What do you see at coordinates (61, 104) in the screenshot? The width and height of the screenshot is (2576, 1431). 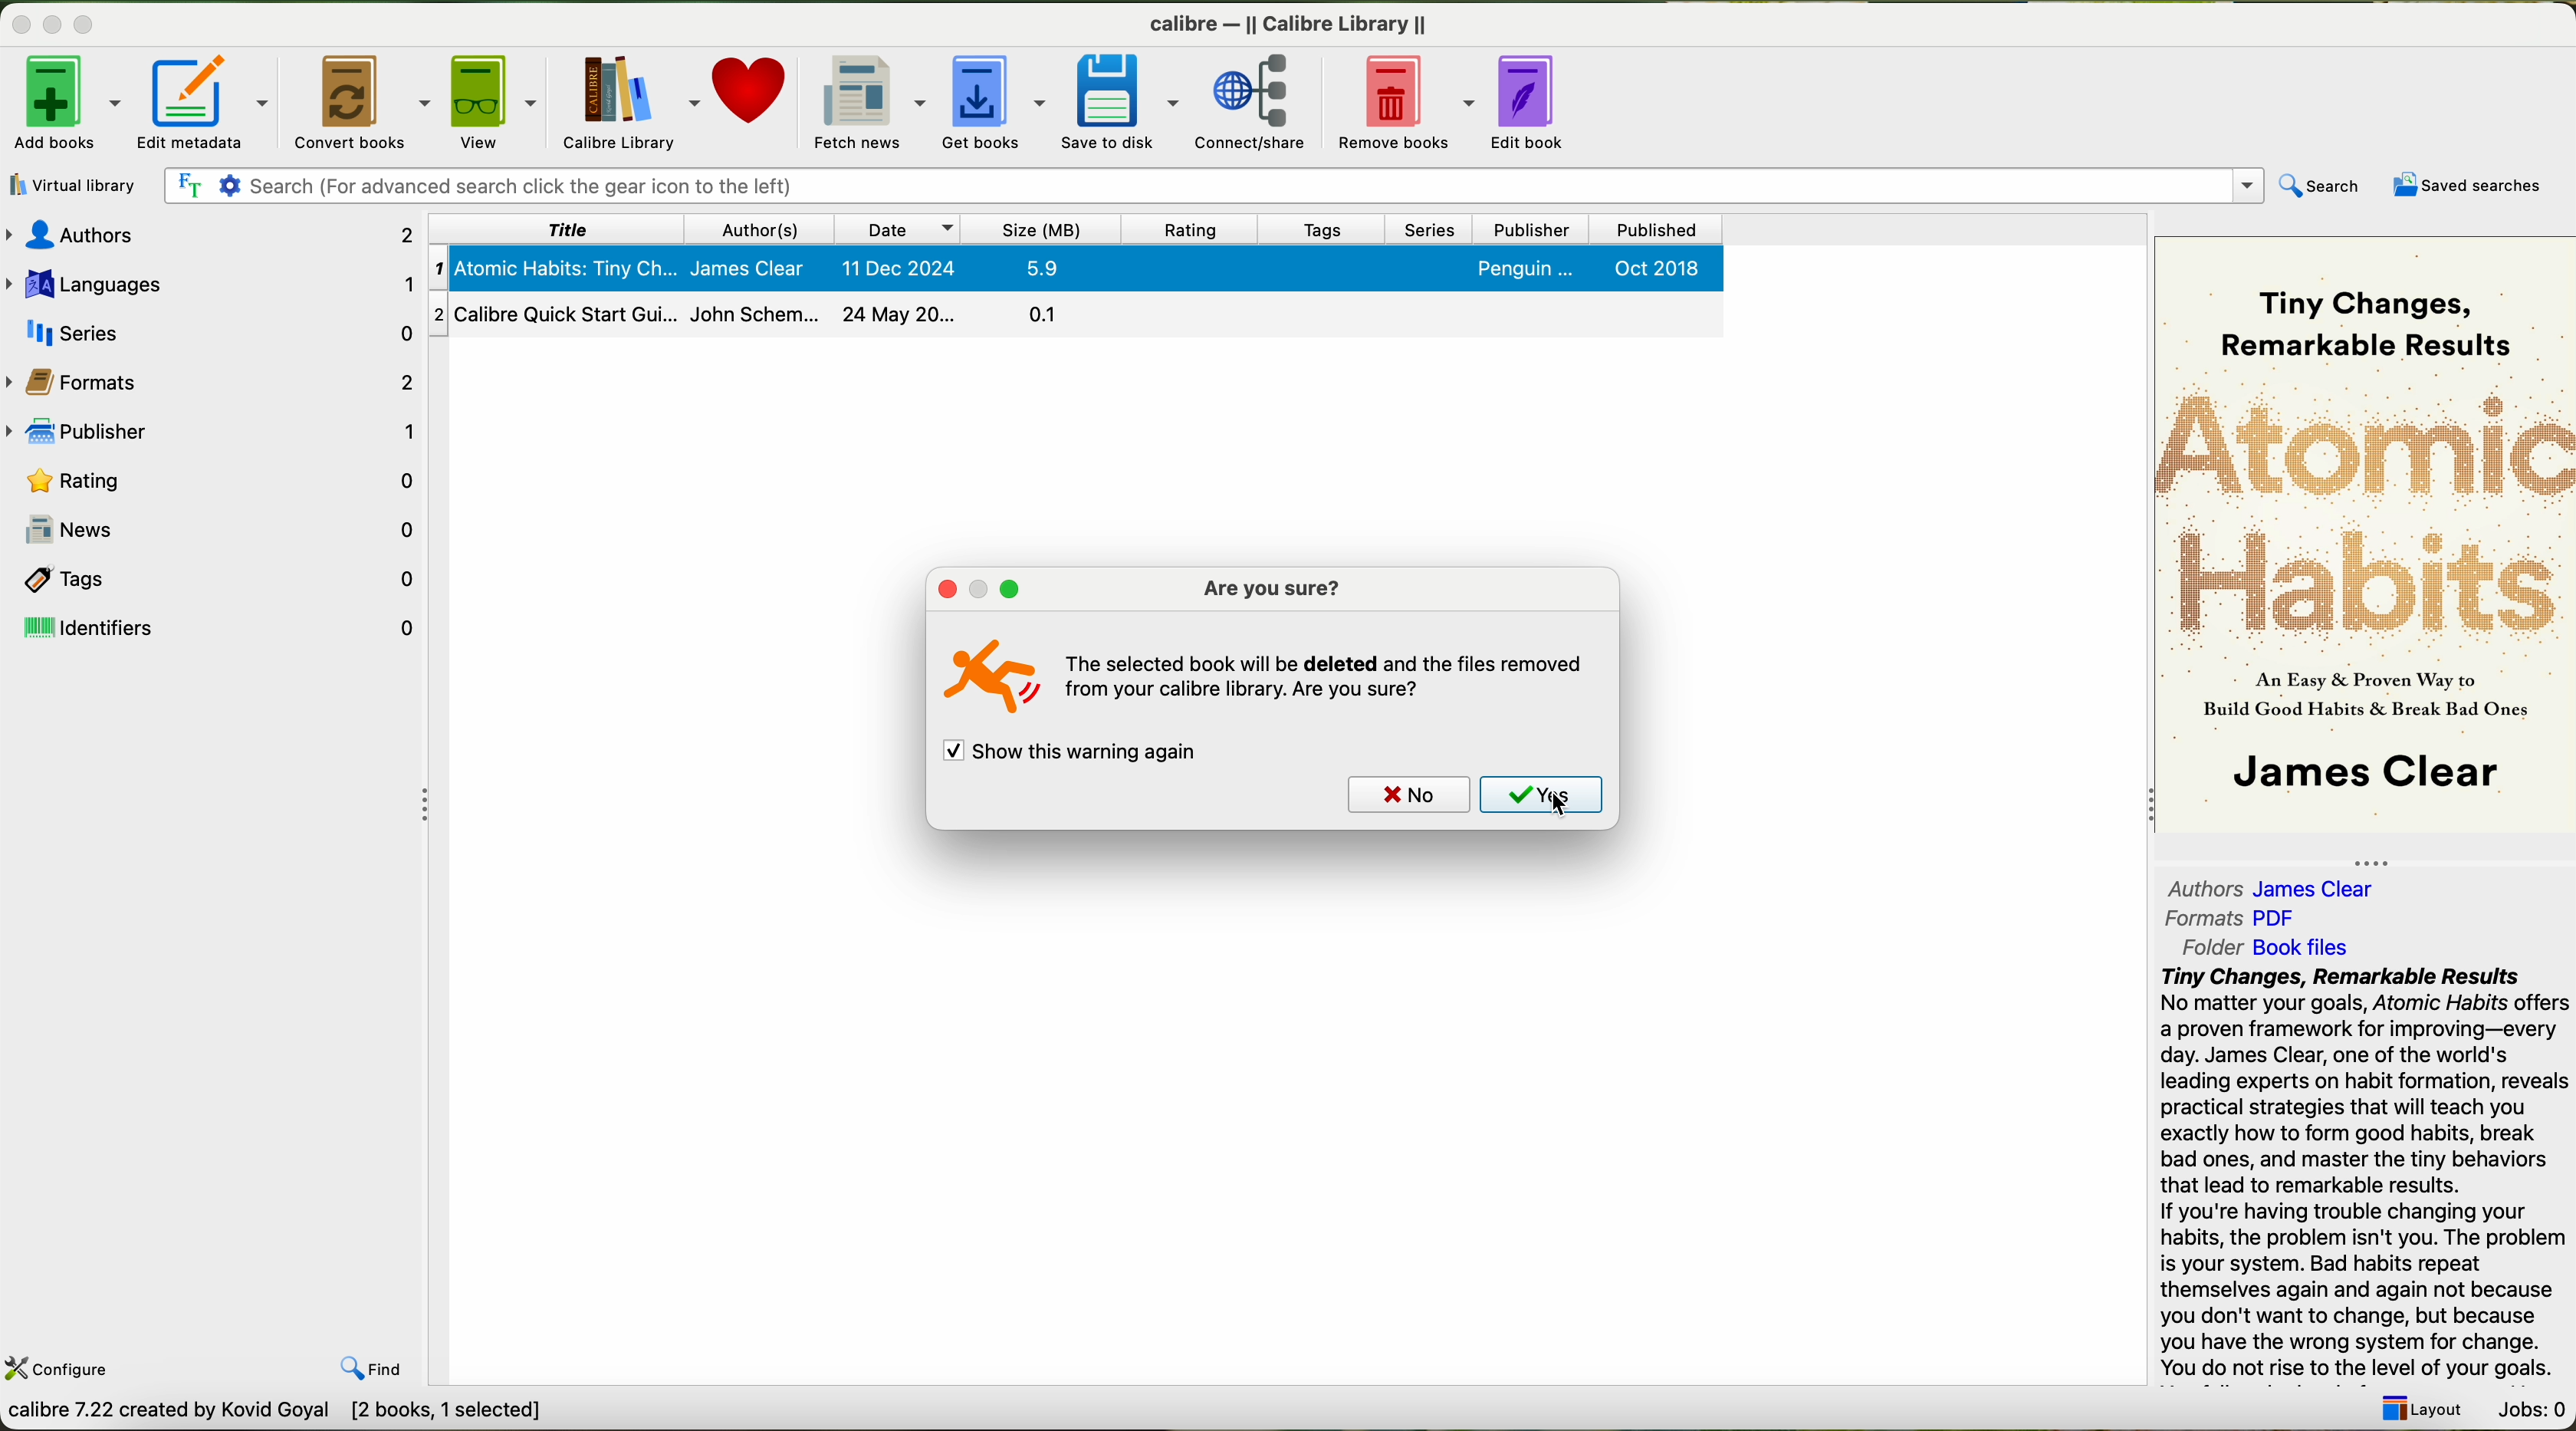 I see `add books` at bounding box center [61, 104].